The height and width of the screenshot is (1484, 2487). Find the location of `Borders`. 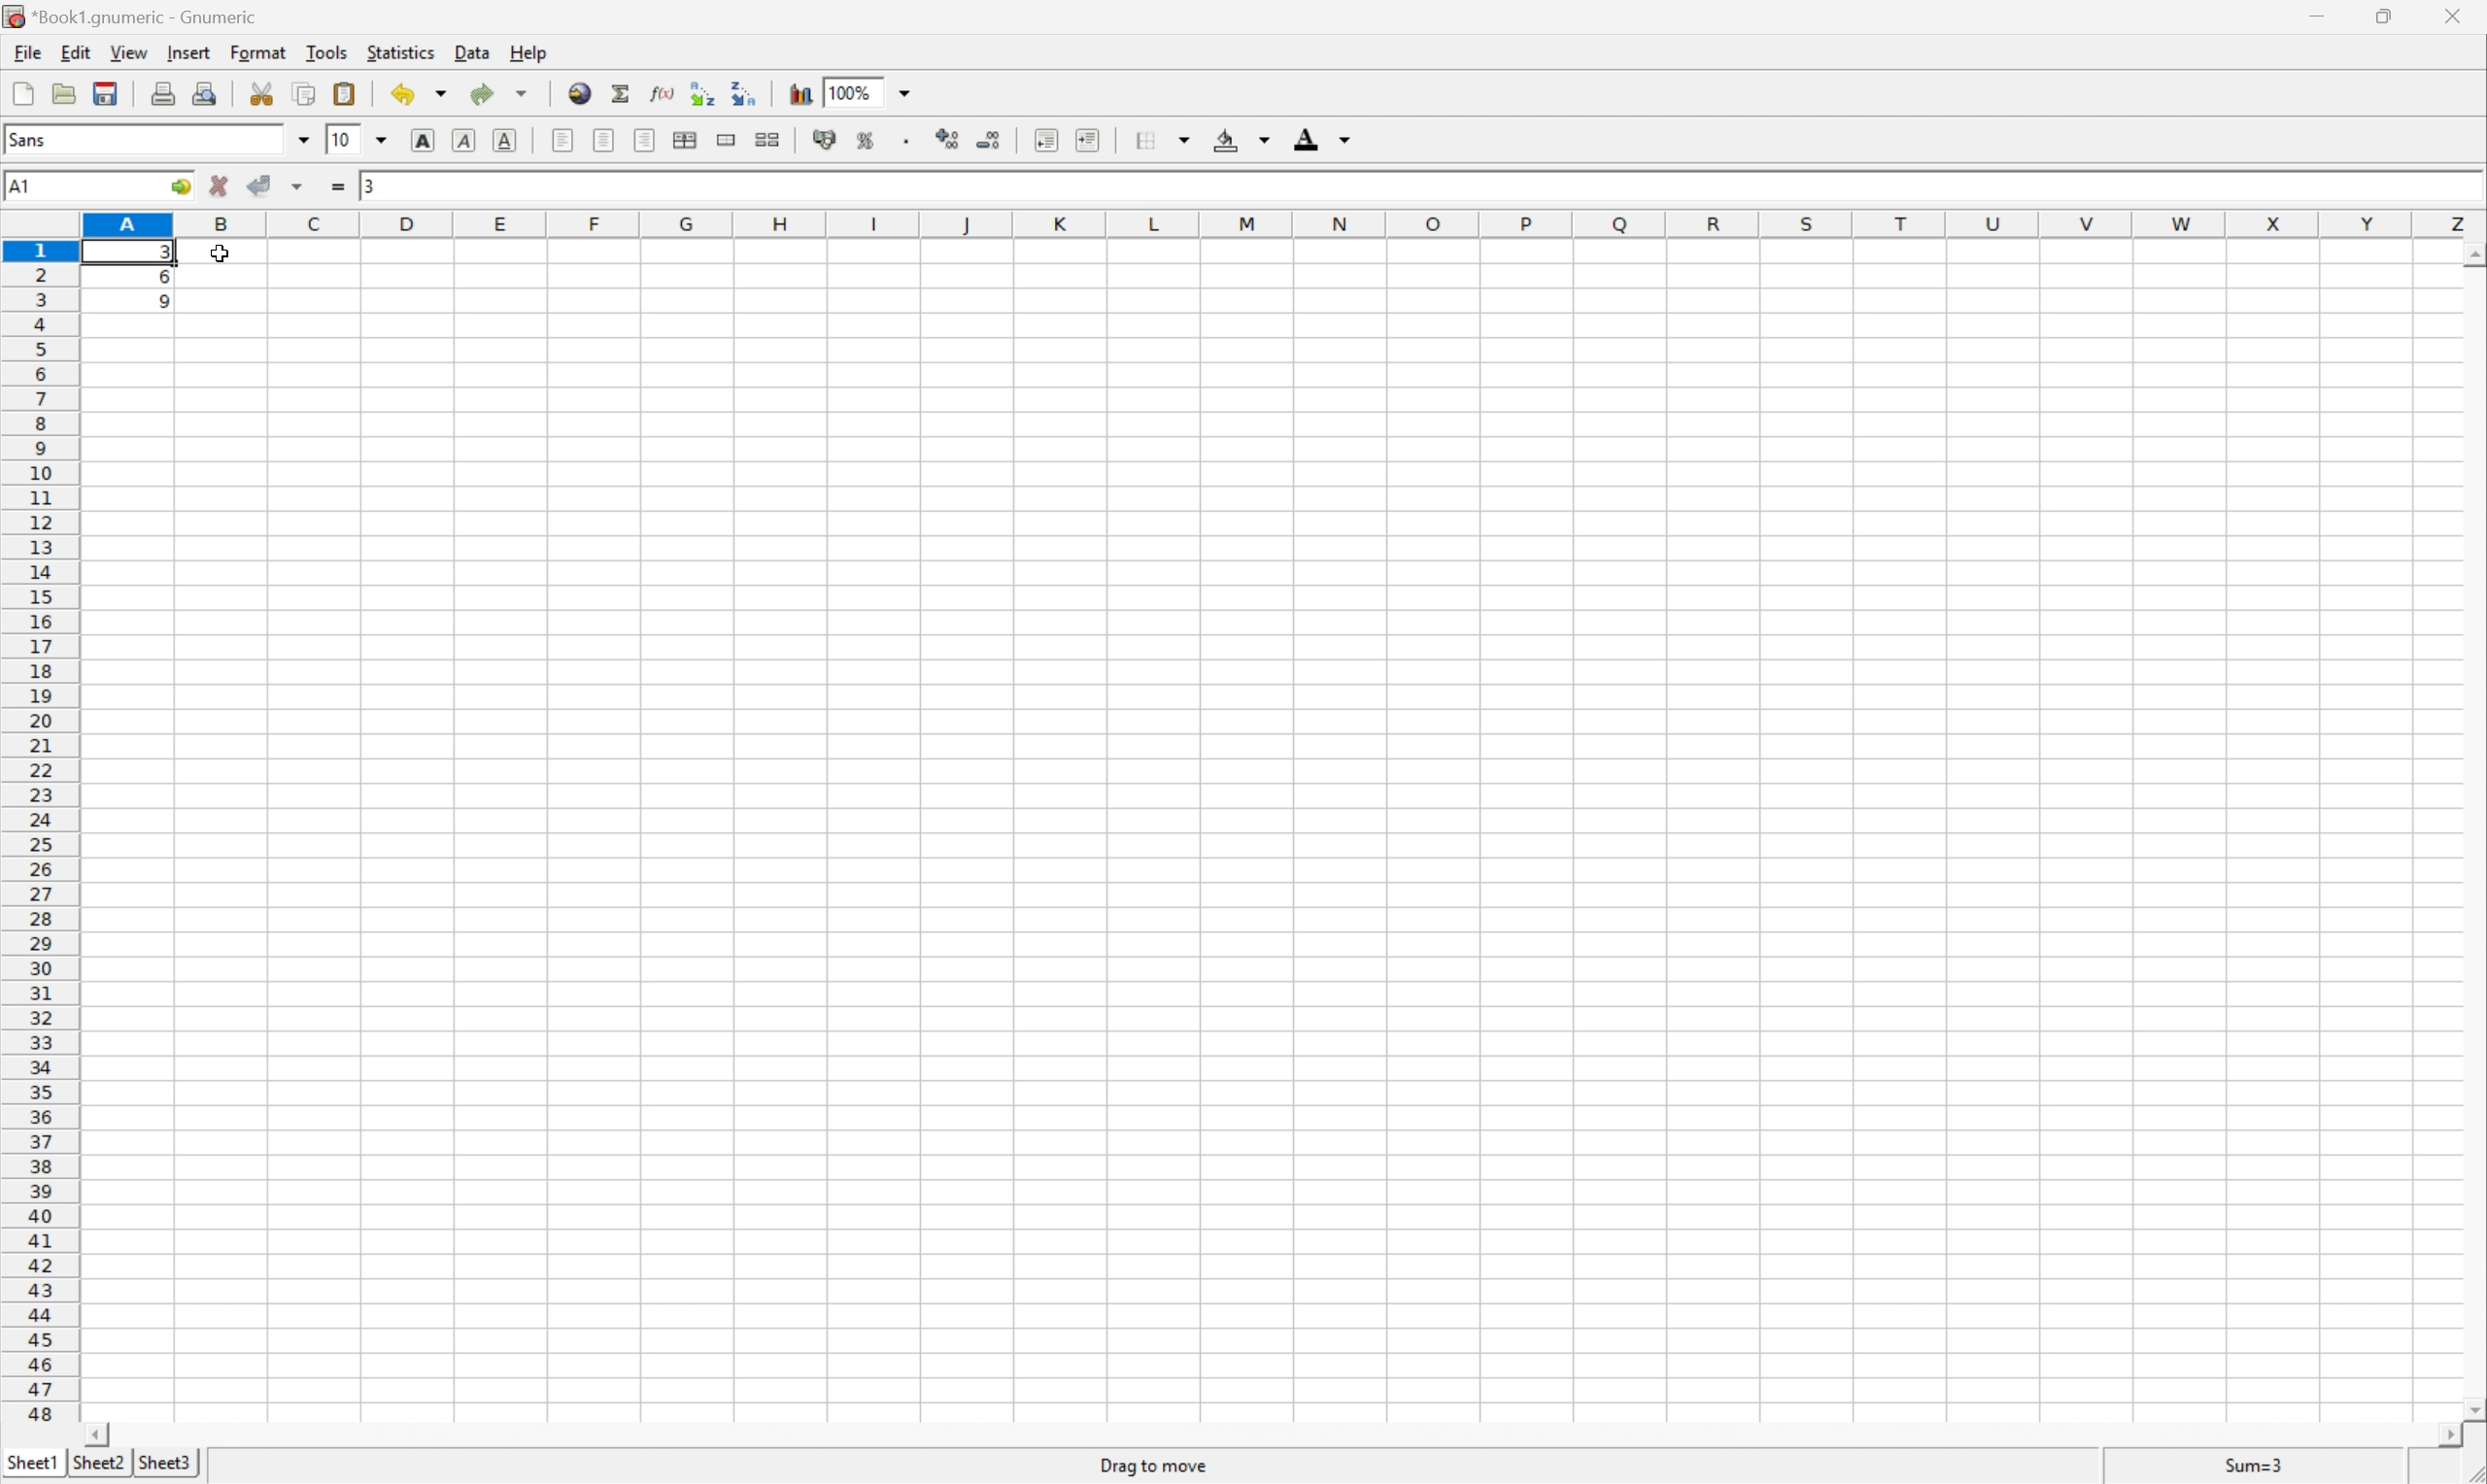

Borders is located at coordinates (1160, 139).